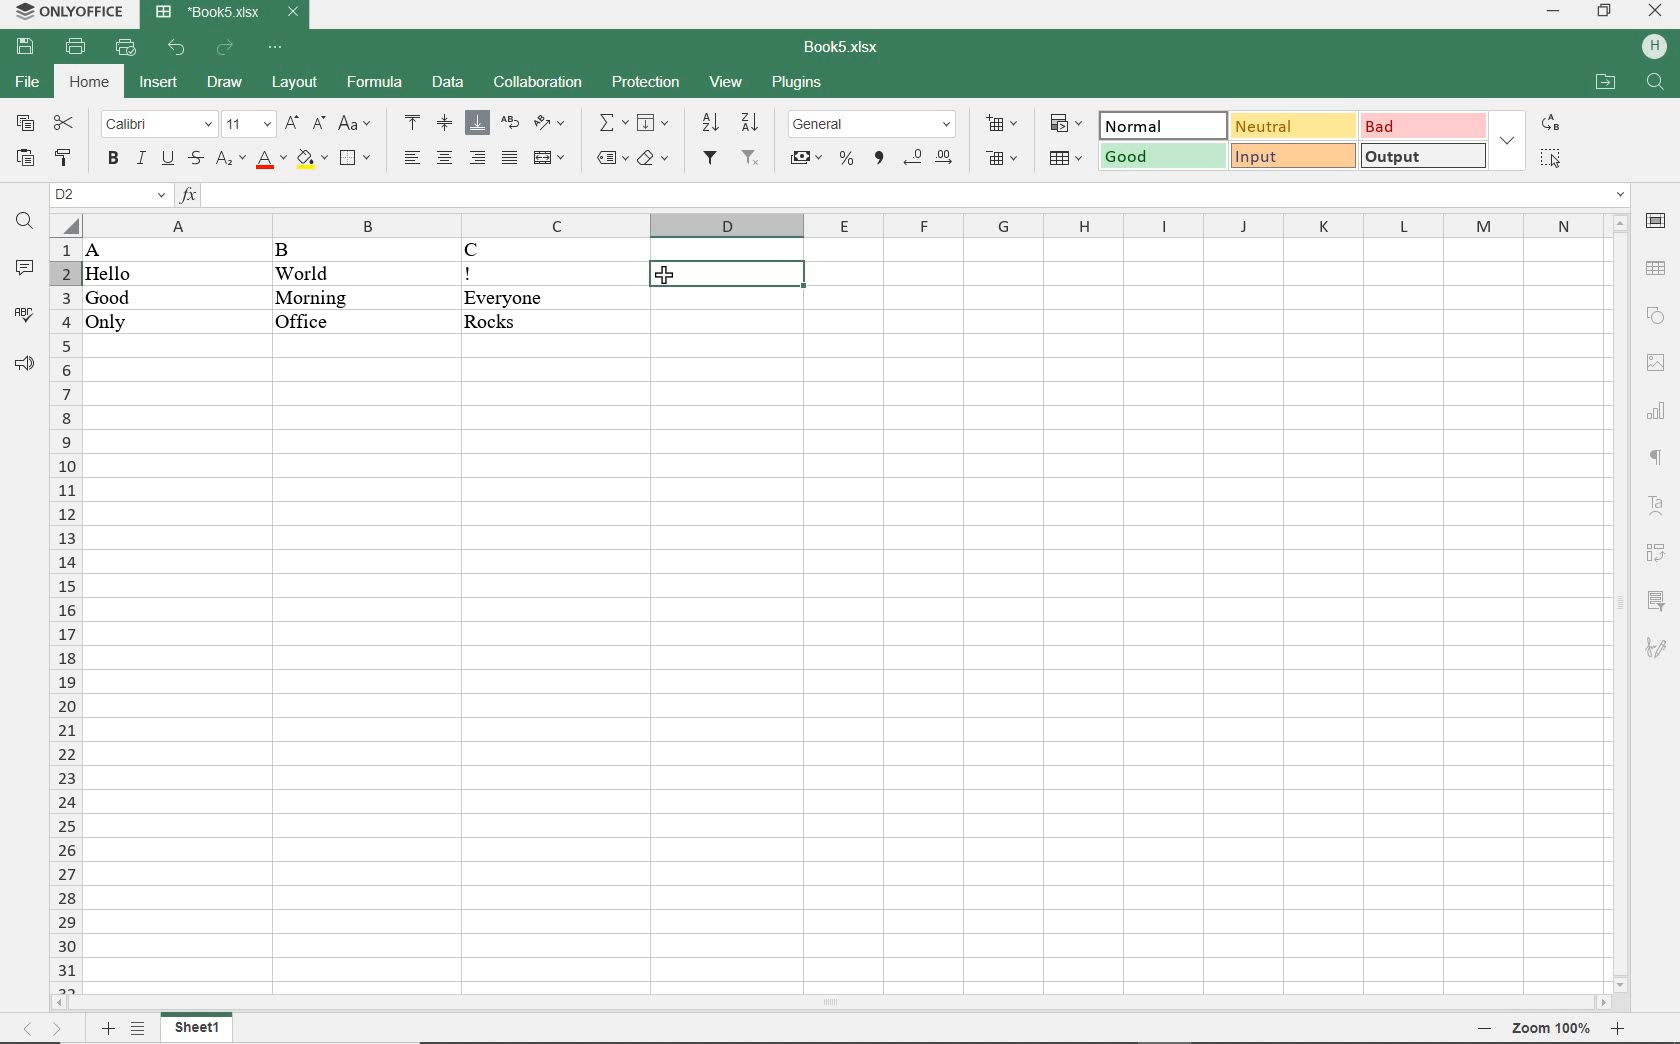 This screenshot has height=1044, width=1680. Describe the element at coordinates (1293, 156) in the screenshot. I see `input` at that location.